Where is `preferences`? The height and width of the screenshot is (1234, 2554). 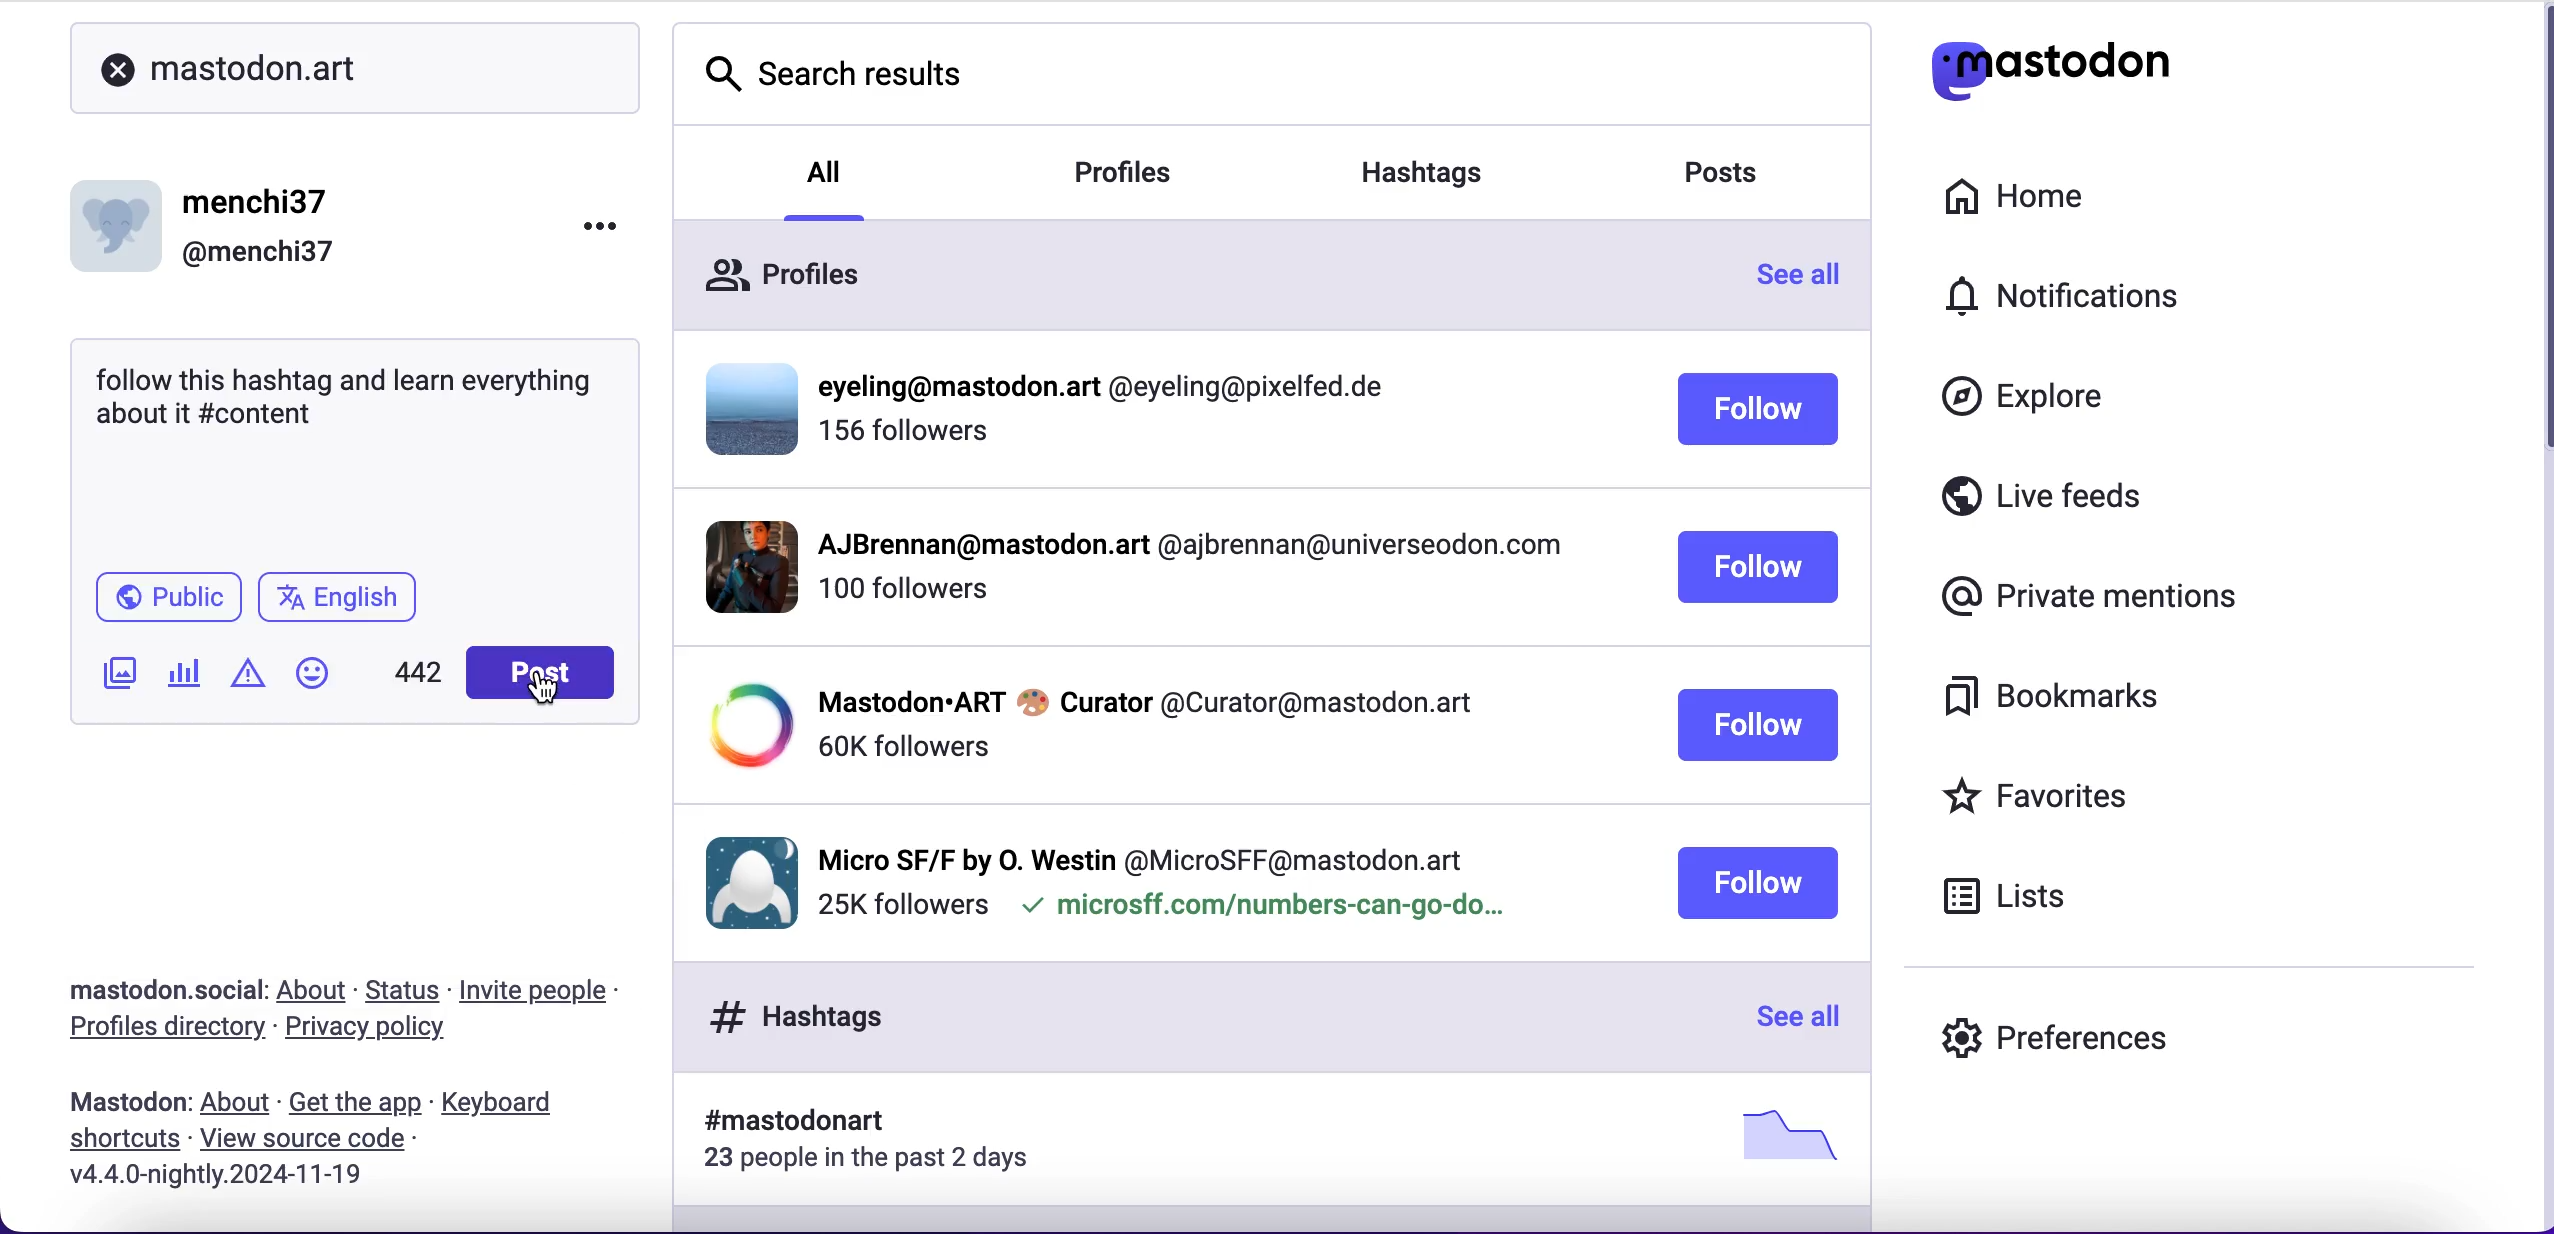
preferences is located at coordinates (2144, 1031).